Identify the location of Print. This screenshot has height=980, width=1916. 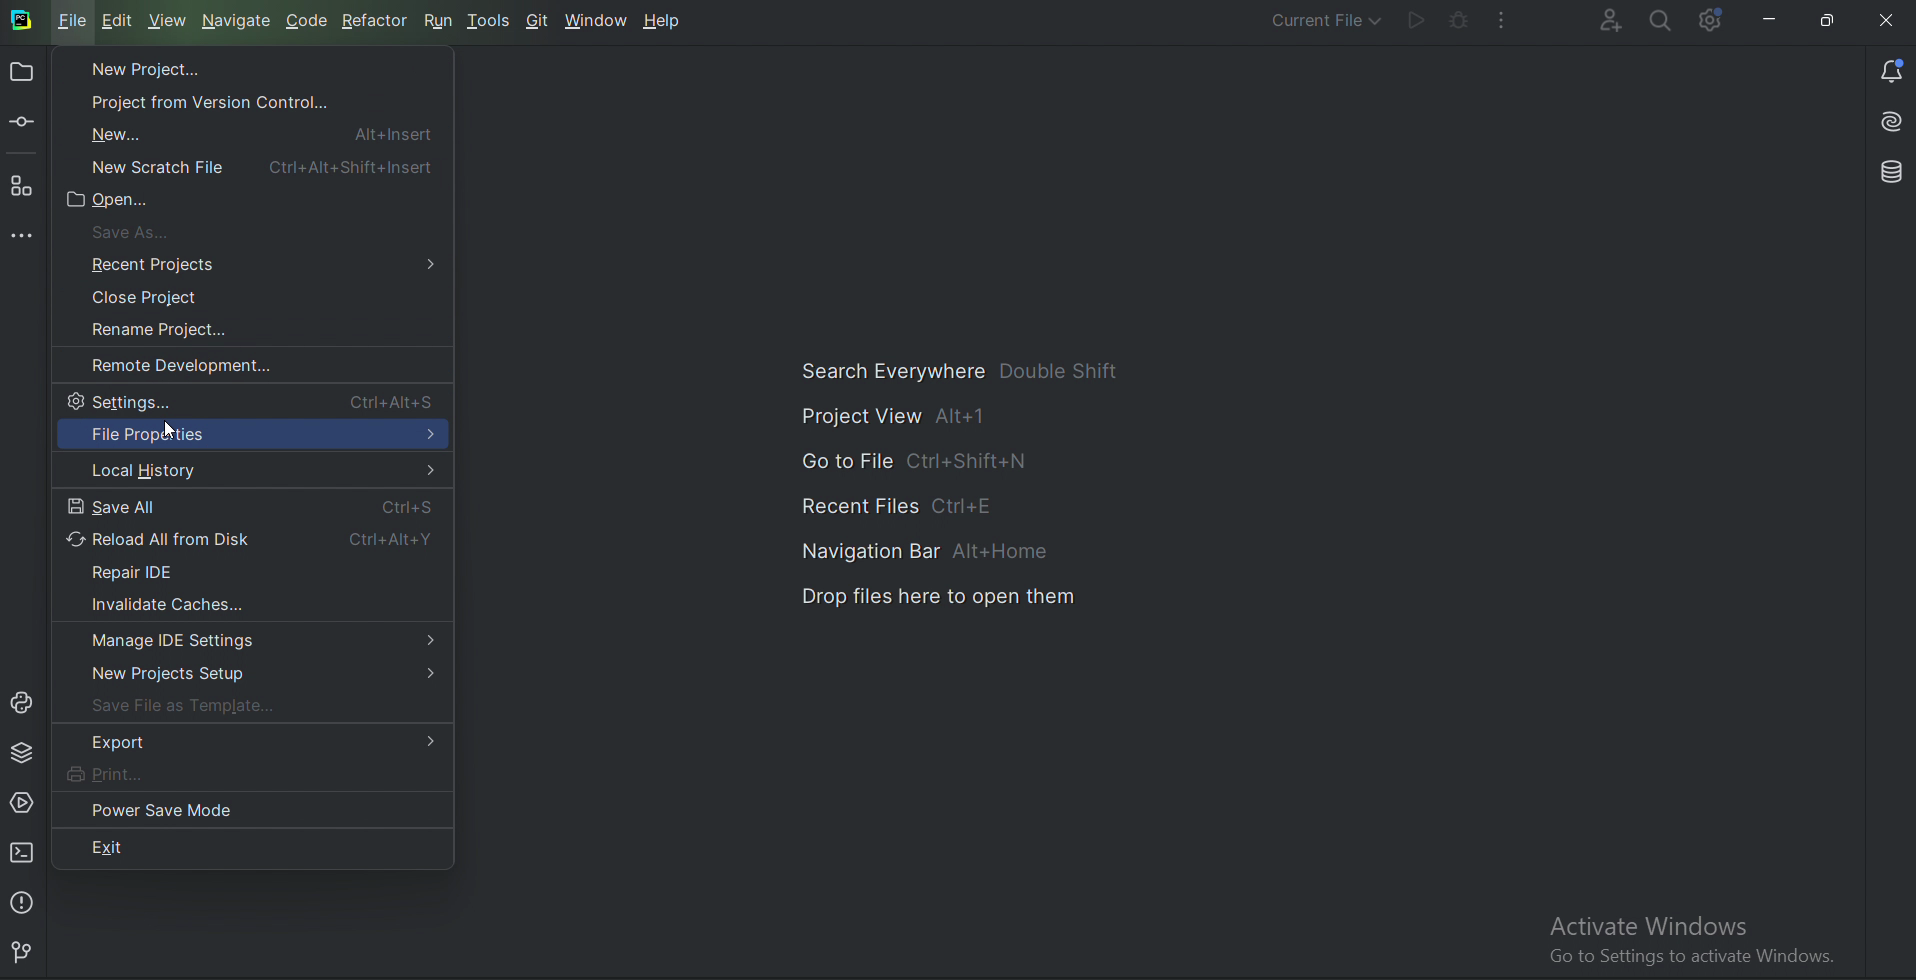
(136, 774).